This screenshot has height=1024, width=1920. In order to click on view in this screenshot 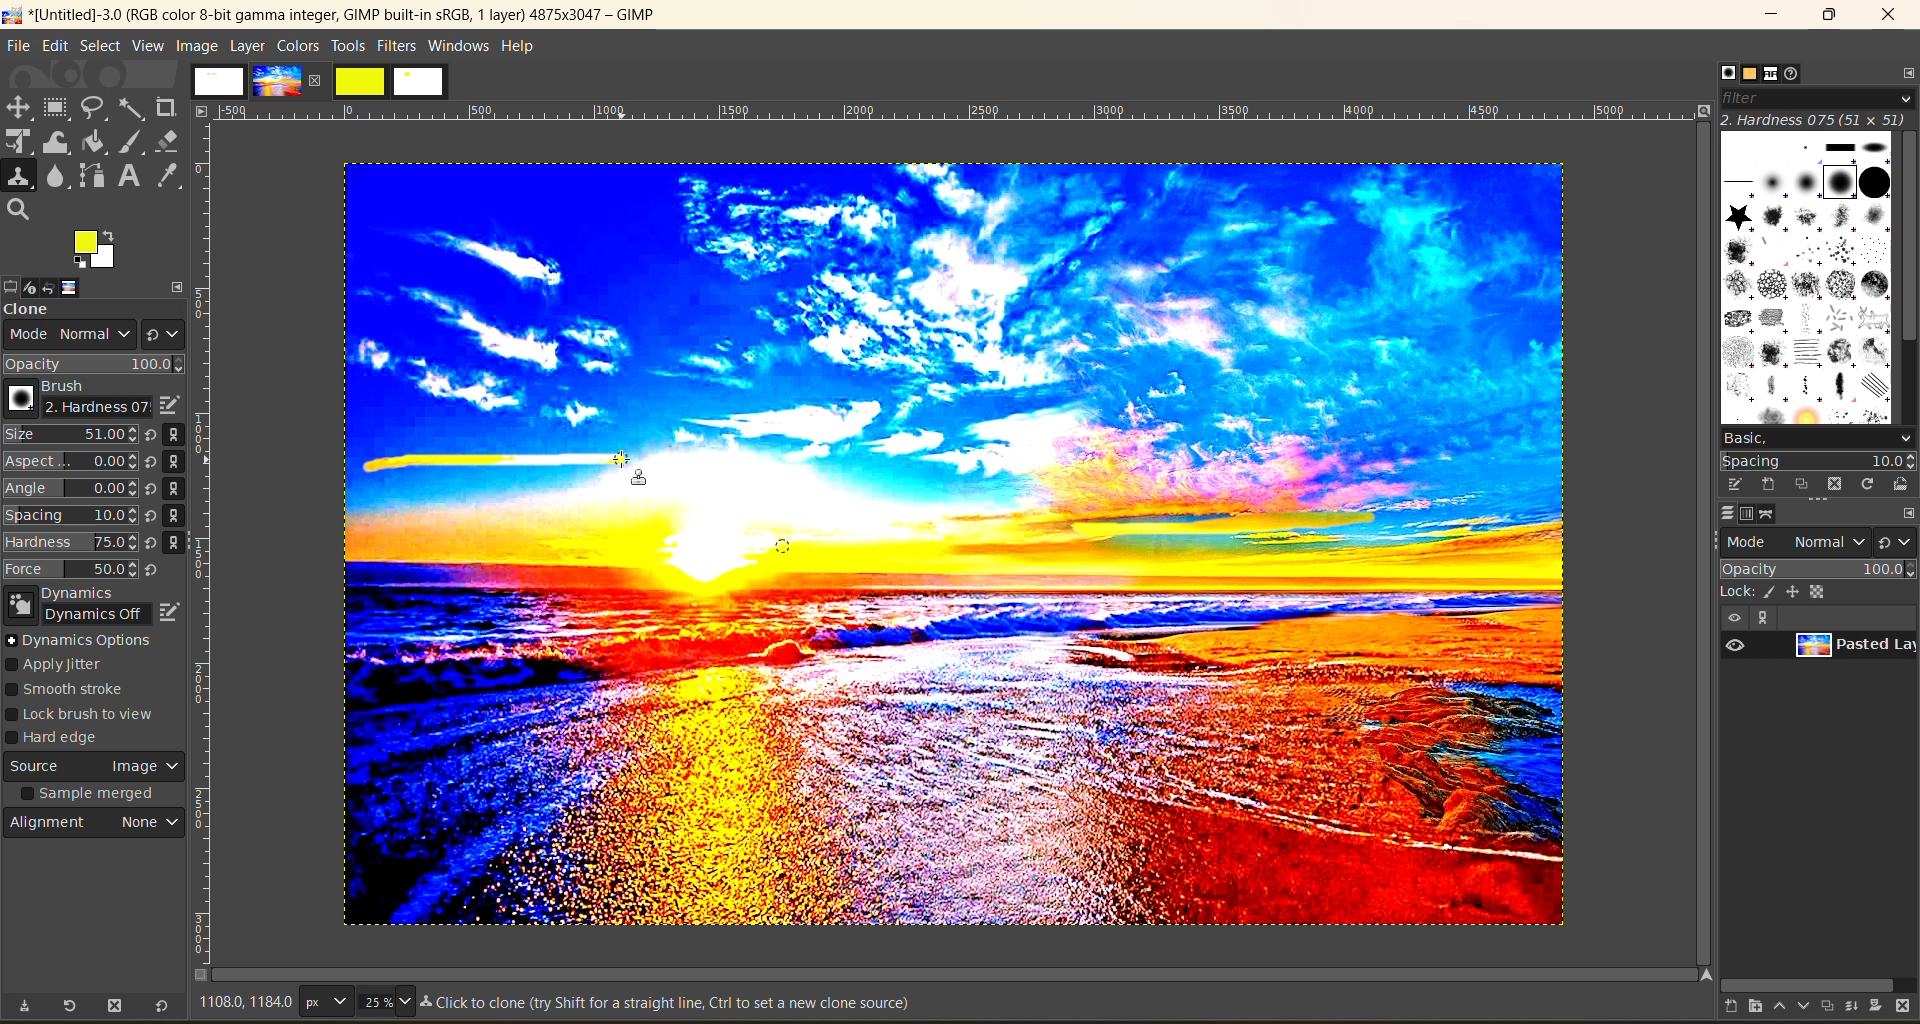, I will do `click(148, 46)`.